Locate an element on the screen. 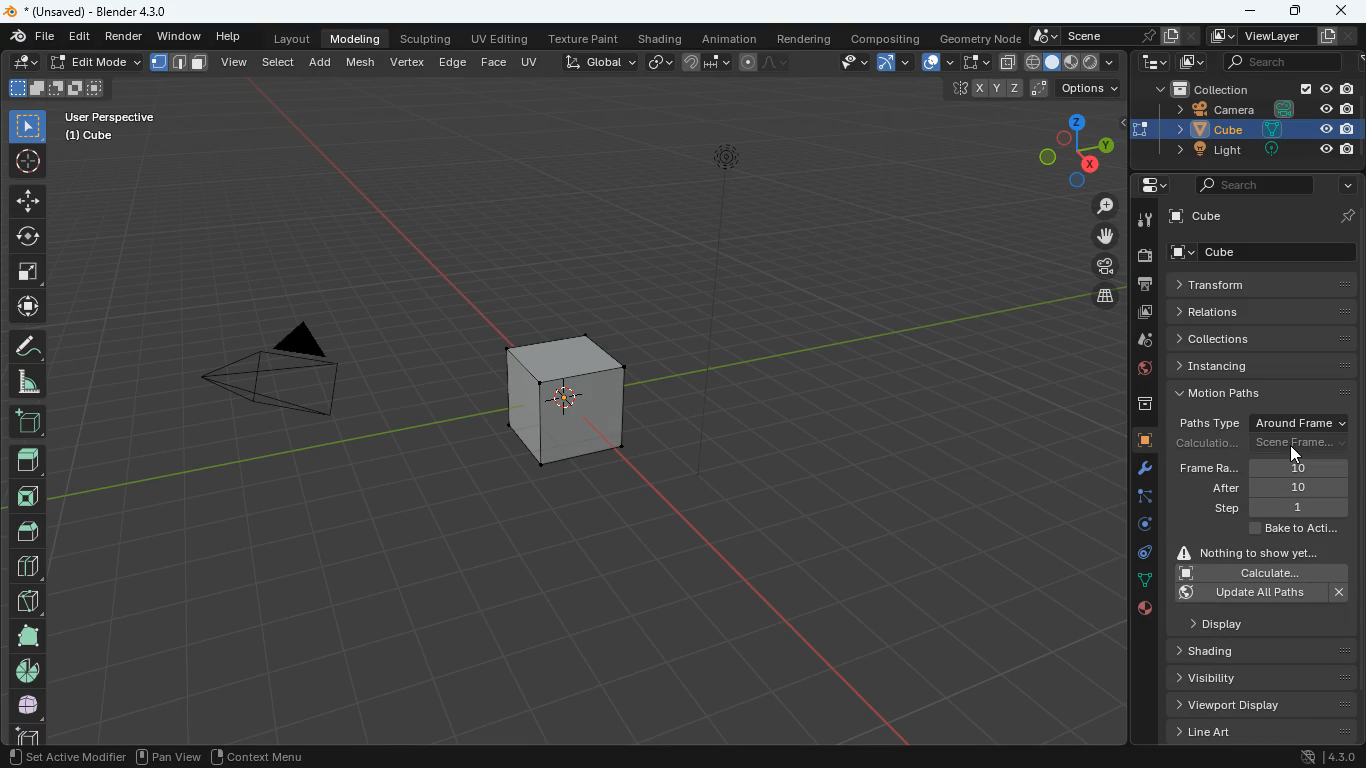  more is located at coordinates (1343, 186).